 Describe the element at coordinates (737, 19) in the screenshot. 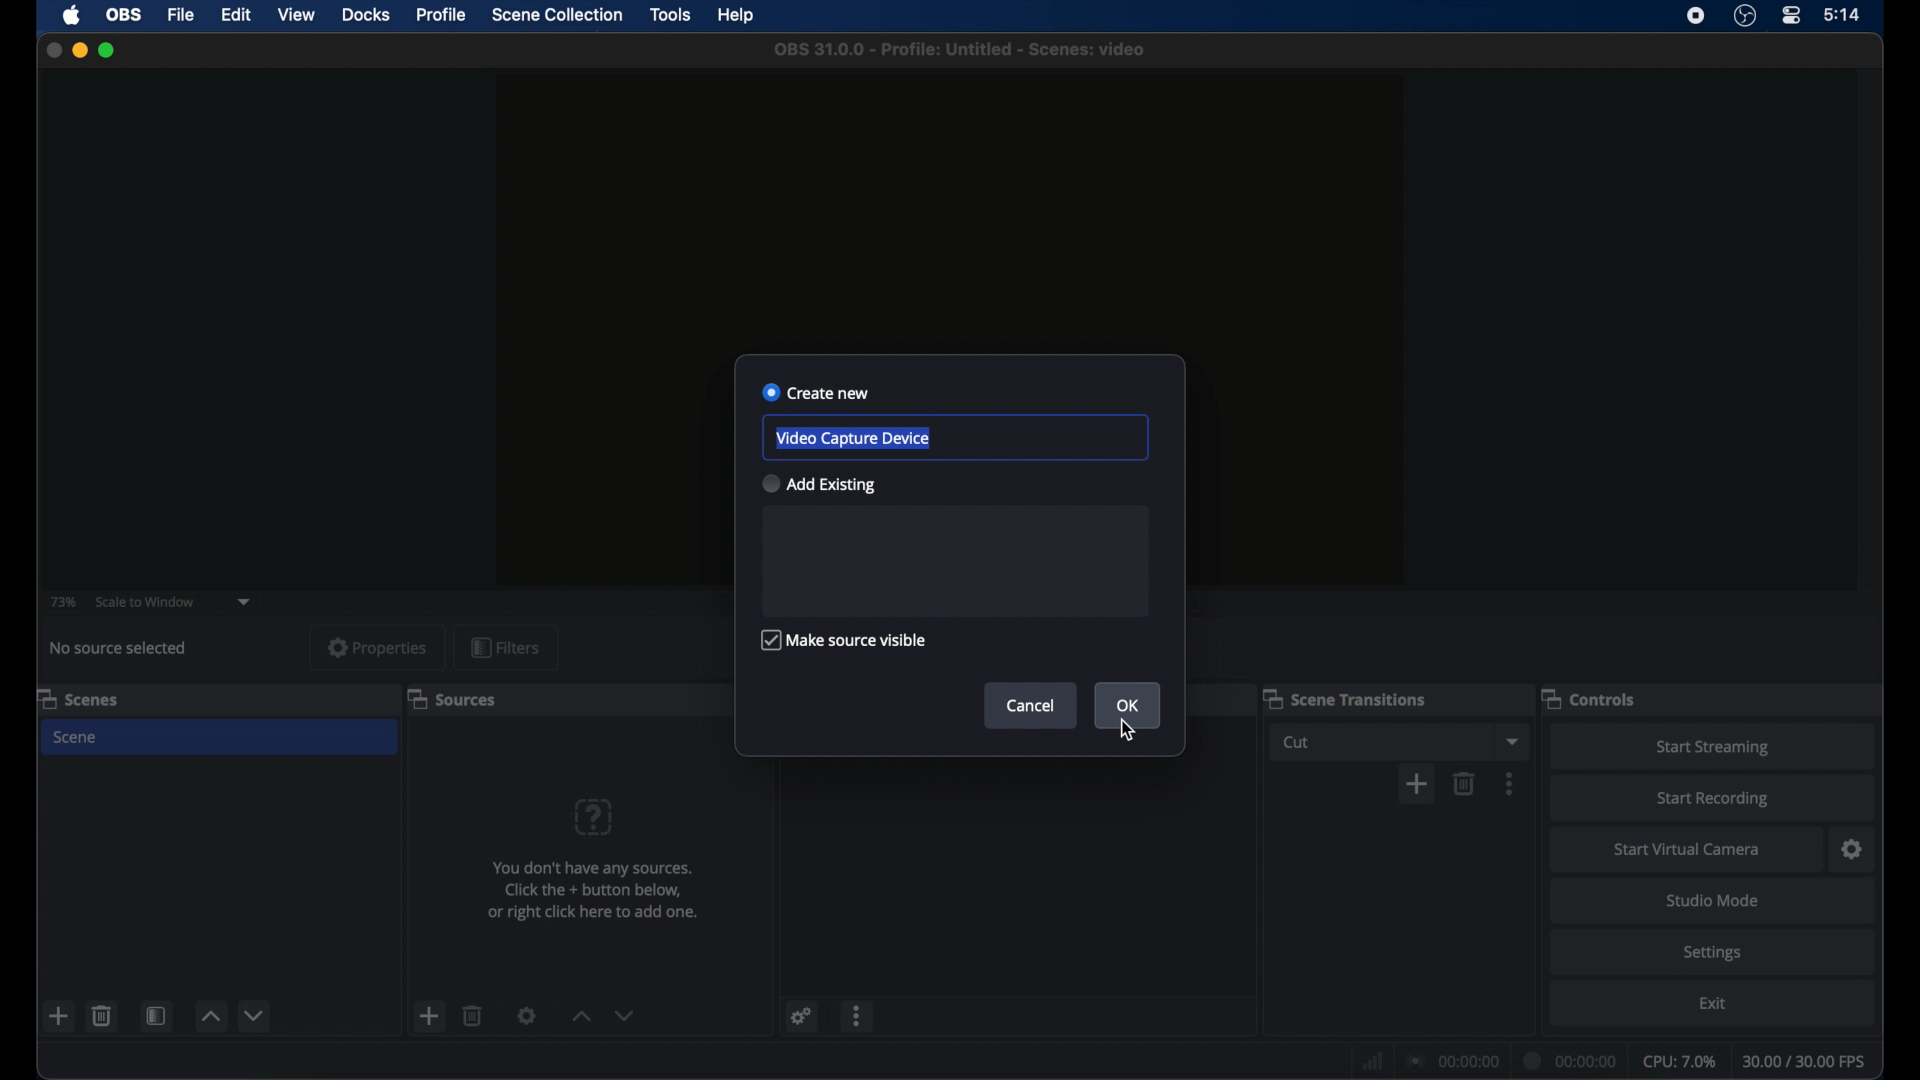

I see `help` at that location.